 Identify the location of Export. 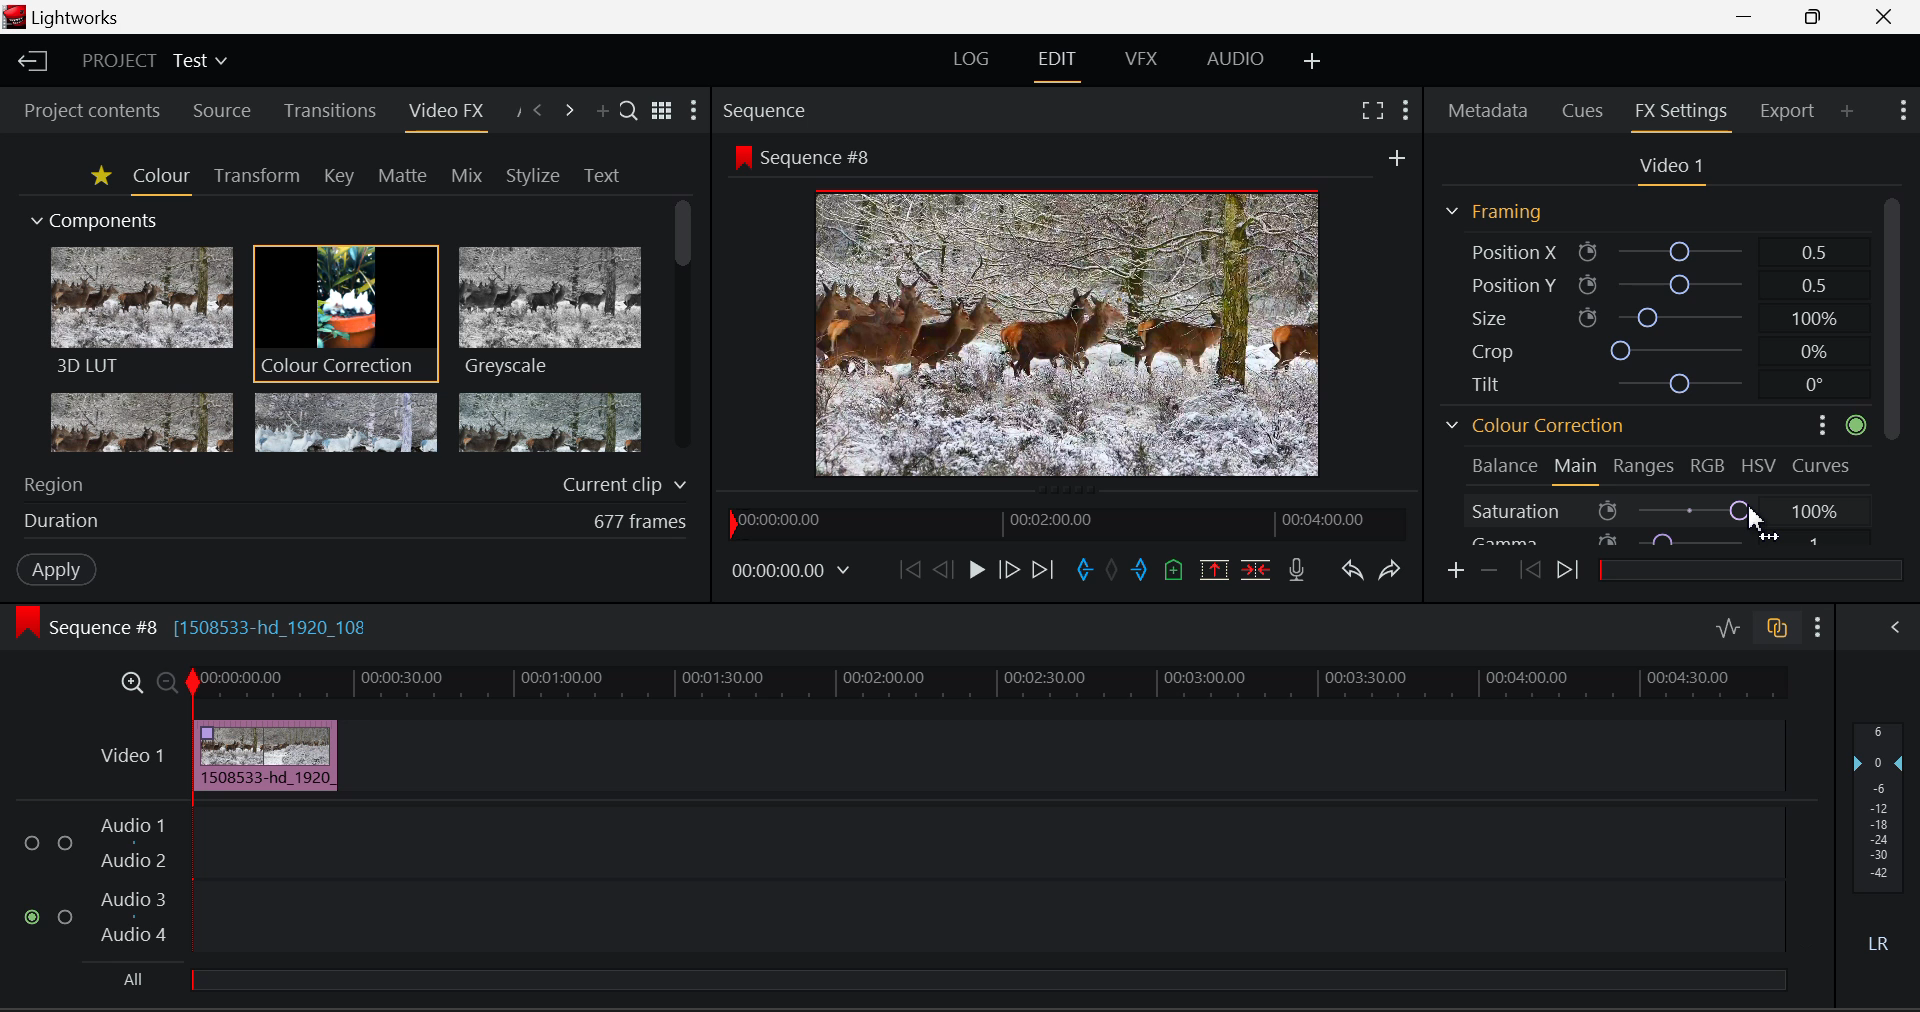
(1788, 111).